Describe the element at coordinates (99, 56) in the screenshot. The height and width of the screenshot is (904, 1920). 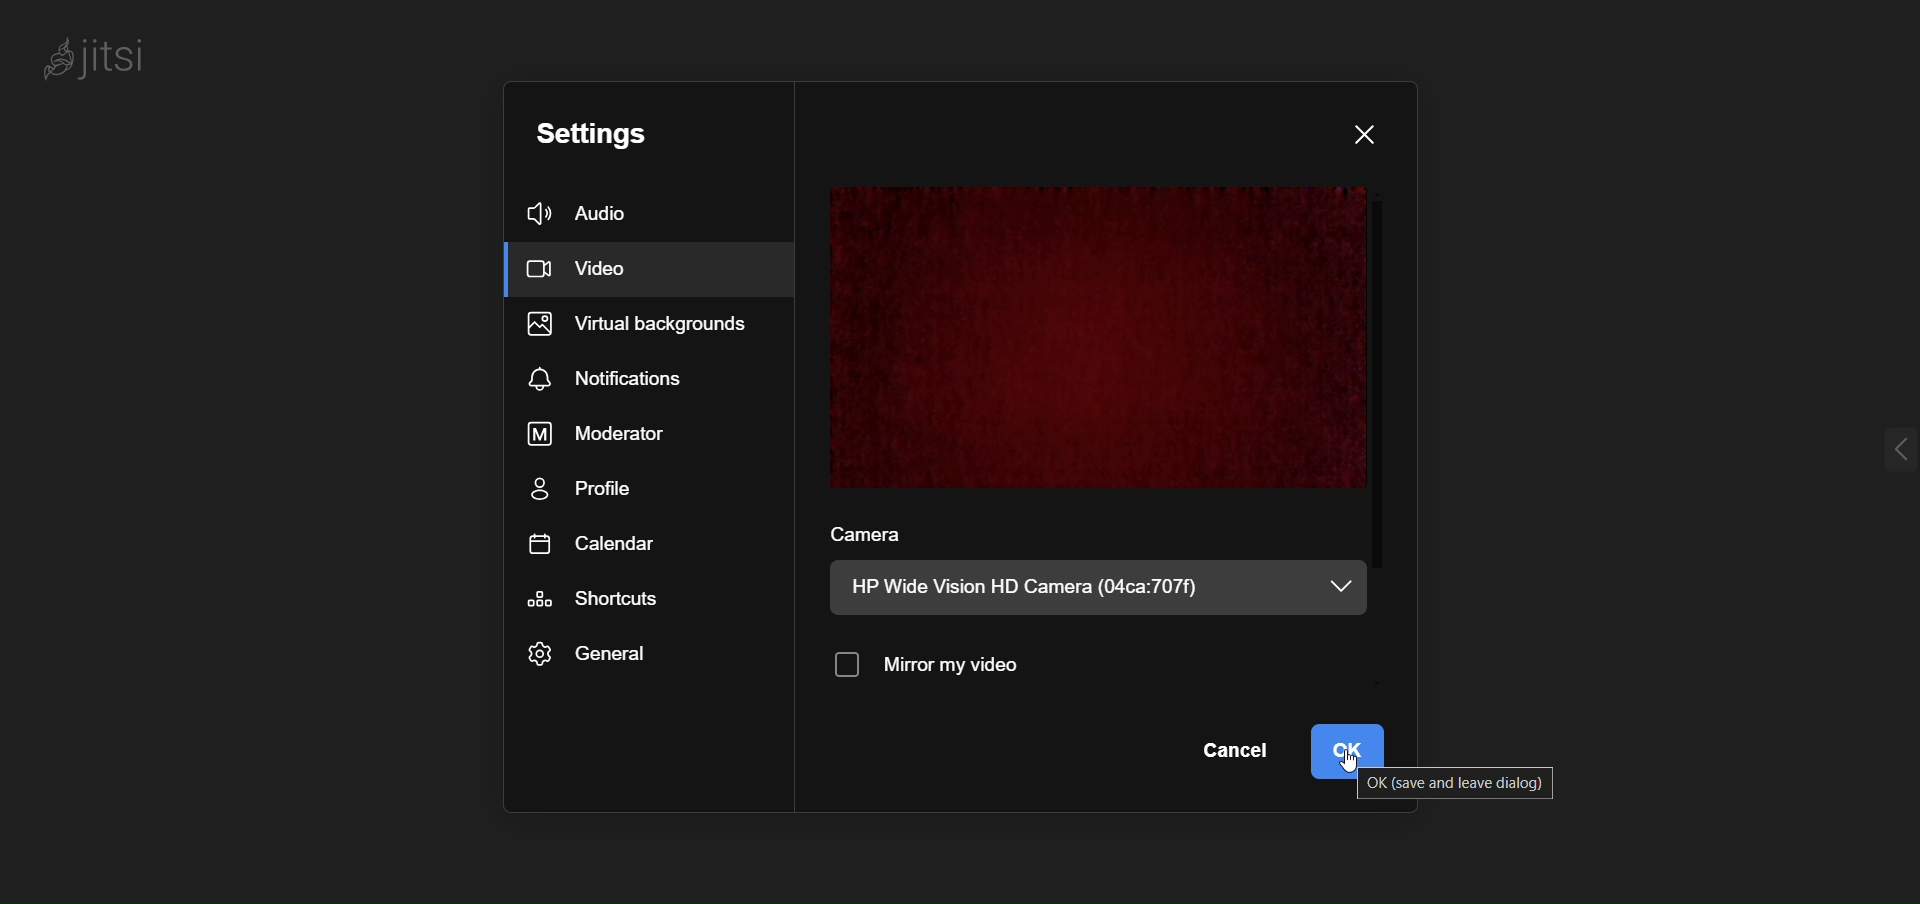
I see `JITSI` at that location.